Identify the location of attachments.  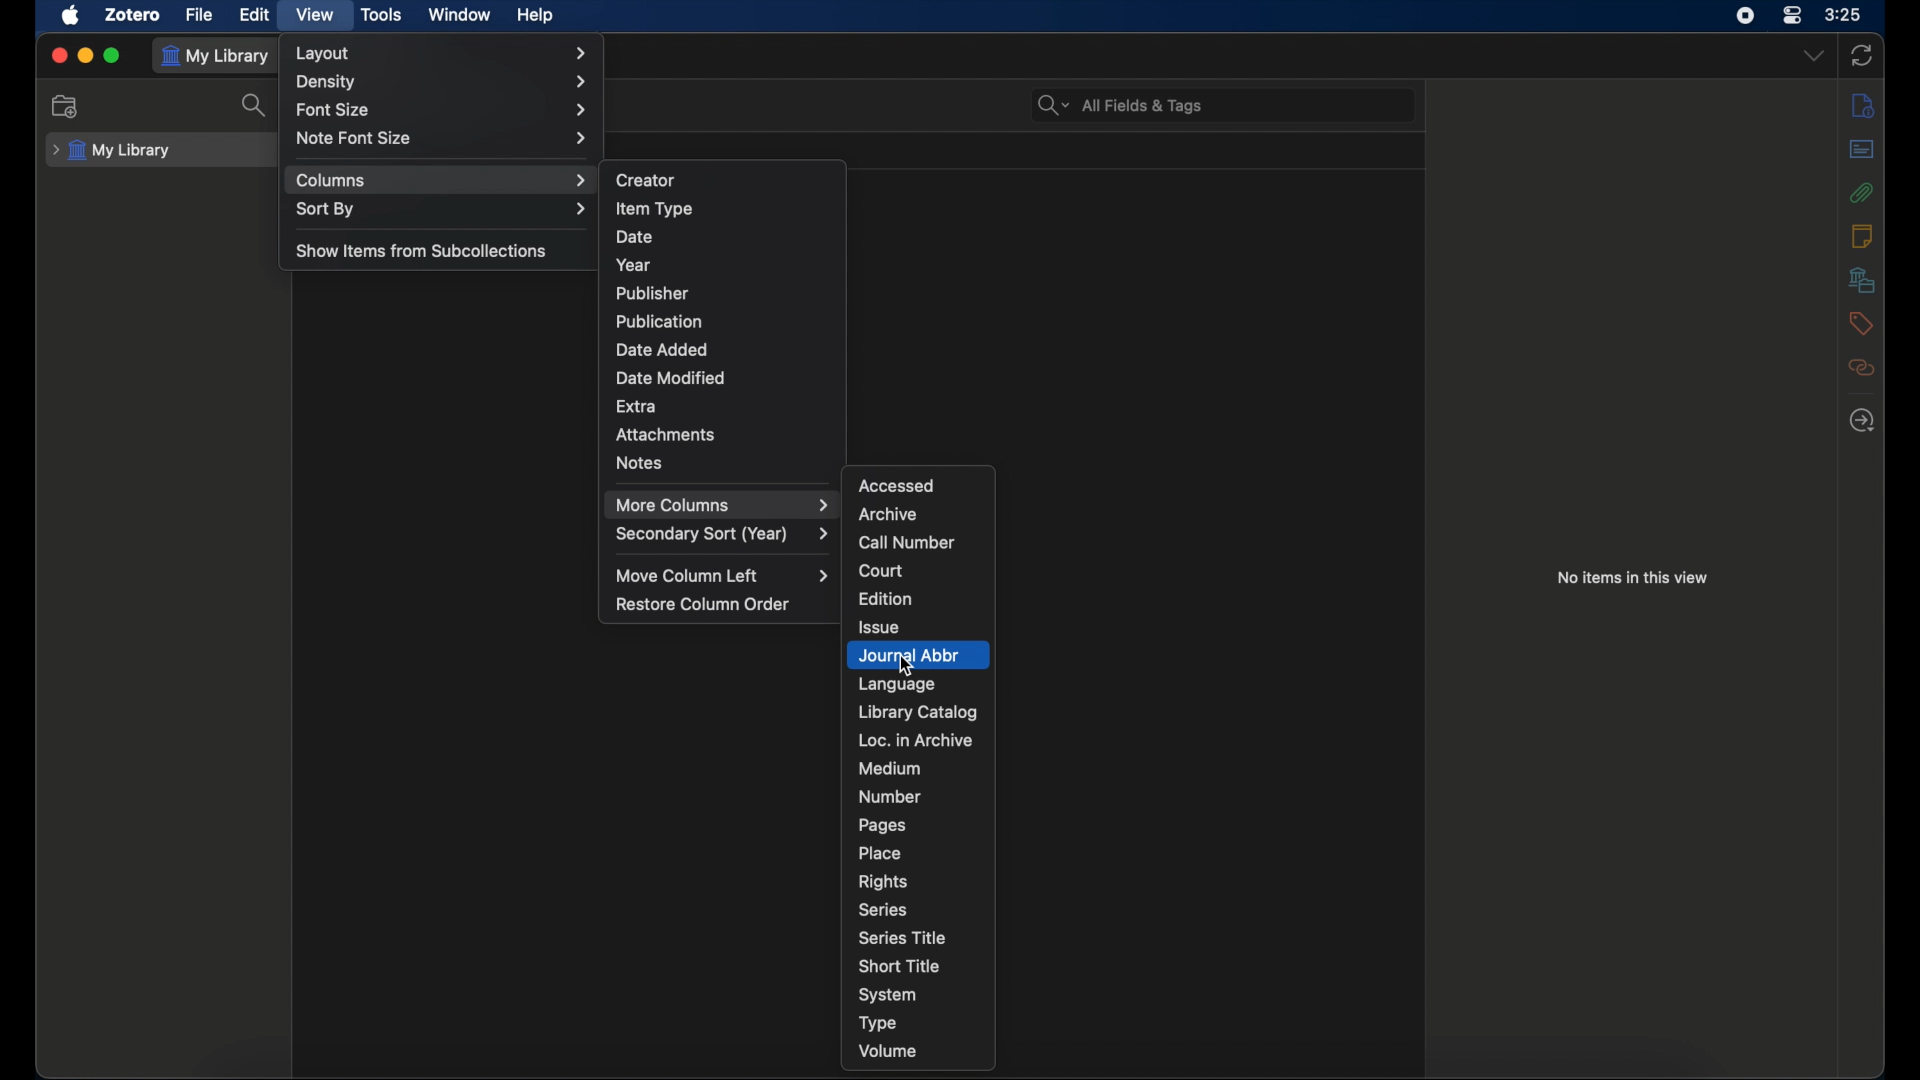
(666, 435).